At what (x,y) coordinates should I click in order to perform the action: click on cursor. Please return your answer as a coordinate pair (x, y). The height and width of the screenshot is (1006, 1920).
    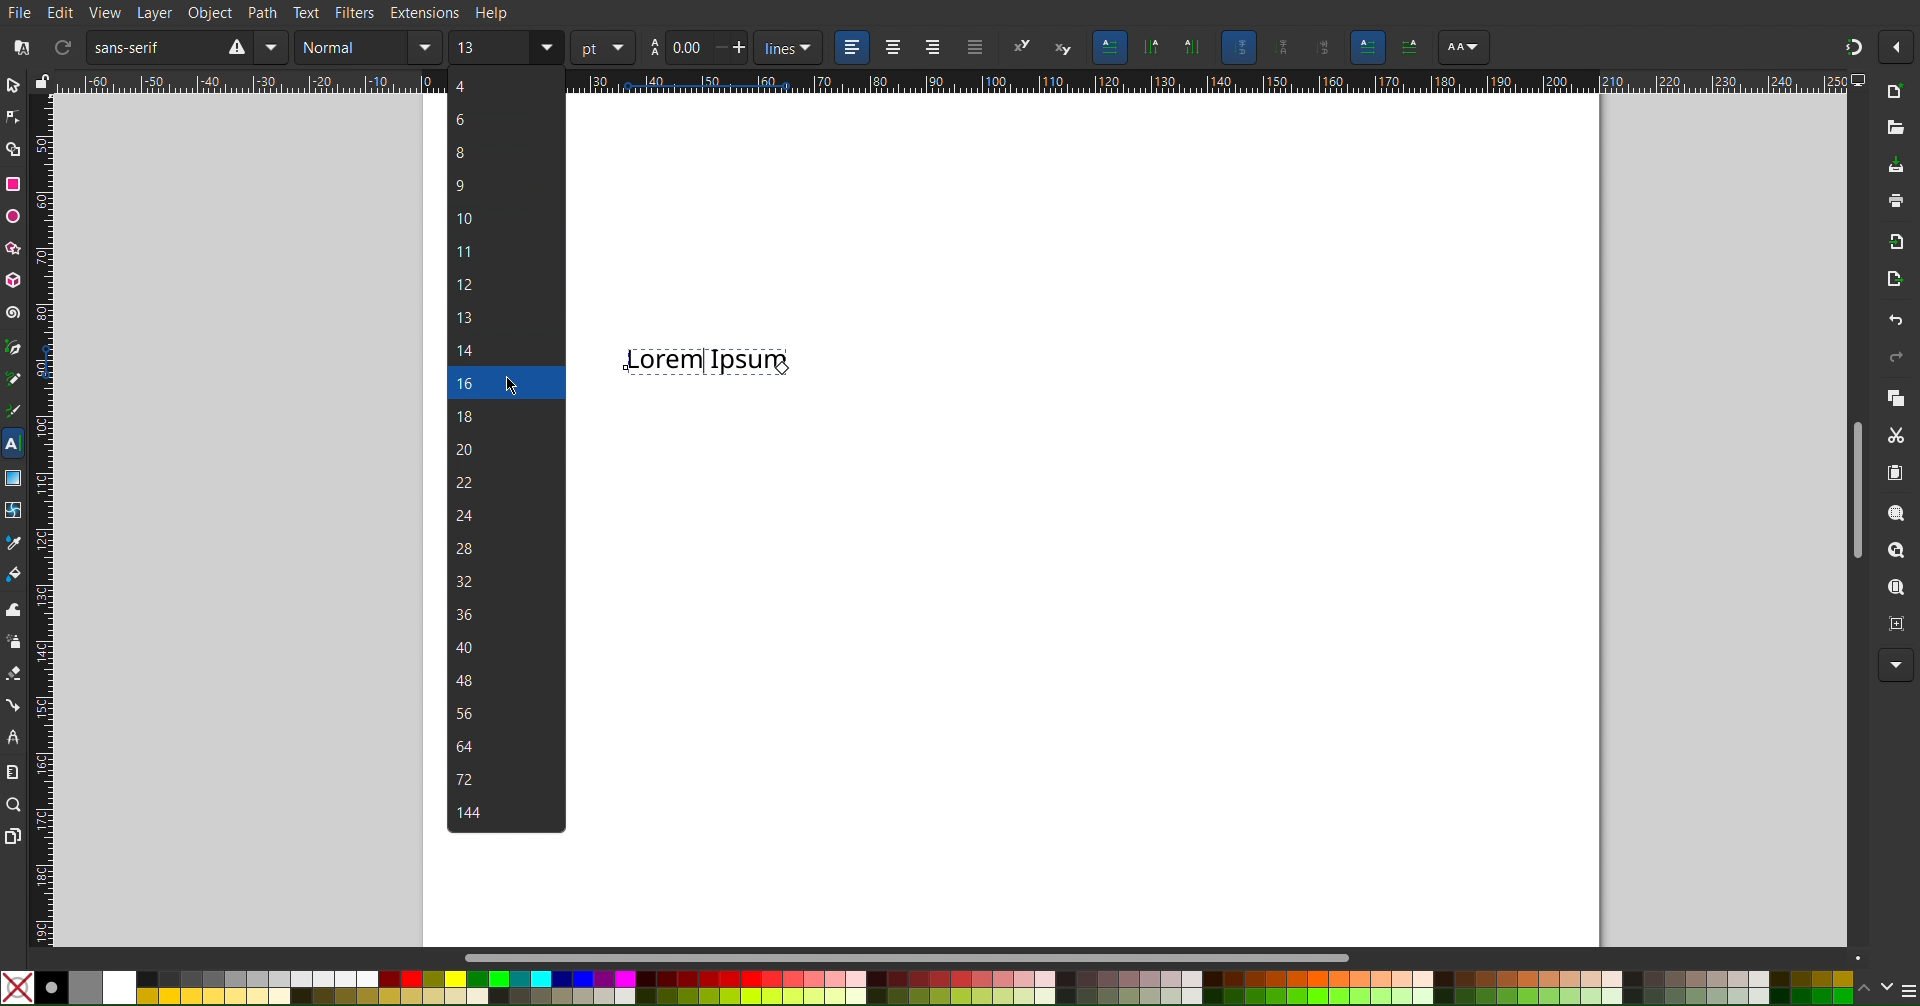
    Looking at the image, I should click on (512, 385).